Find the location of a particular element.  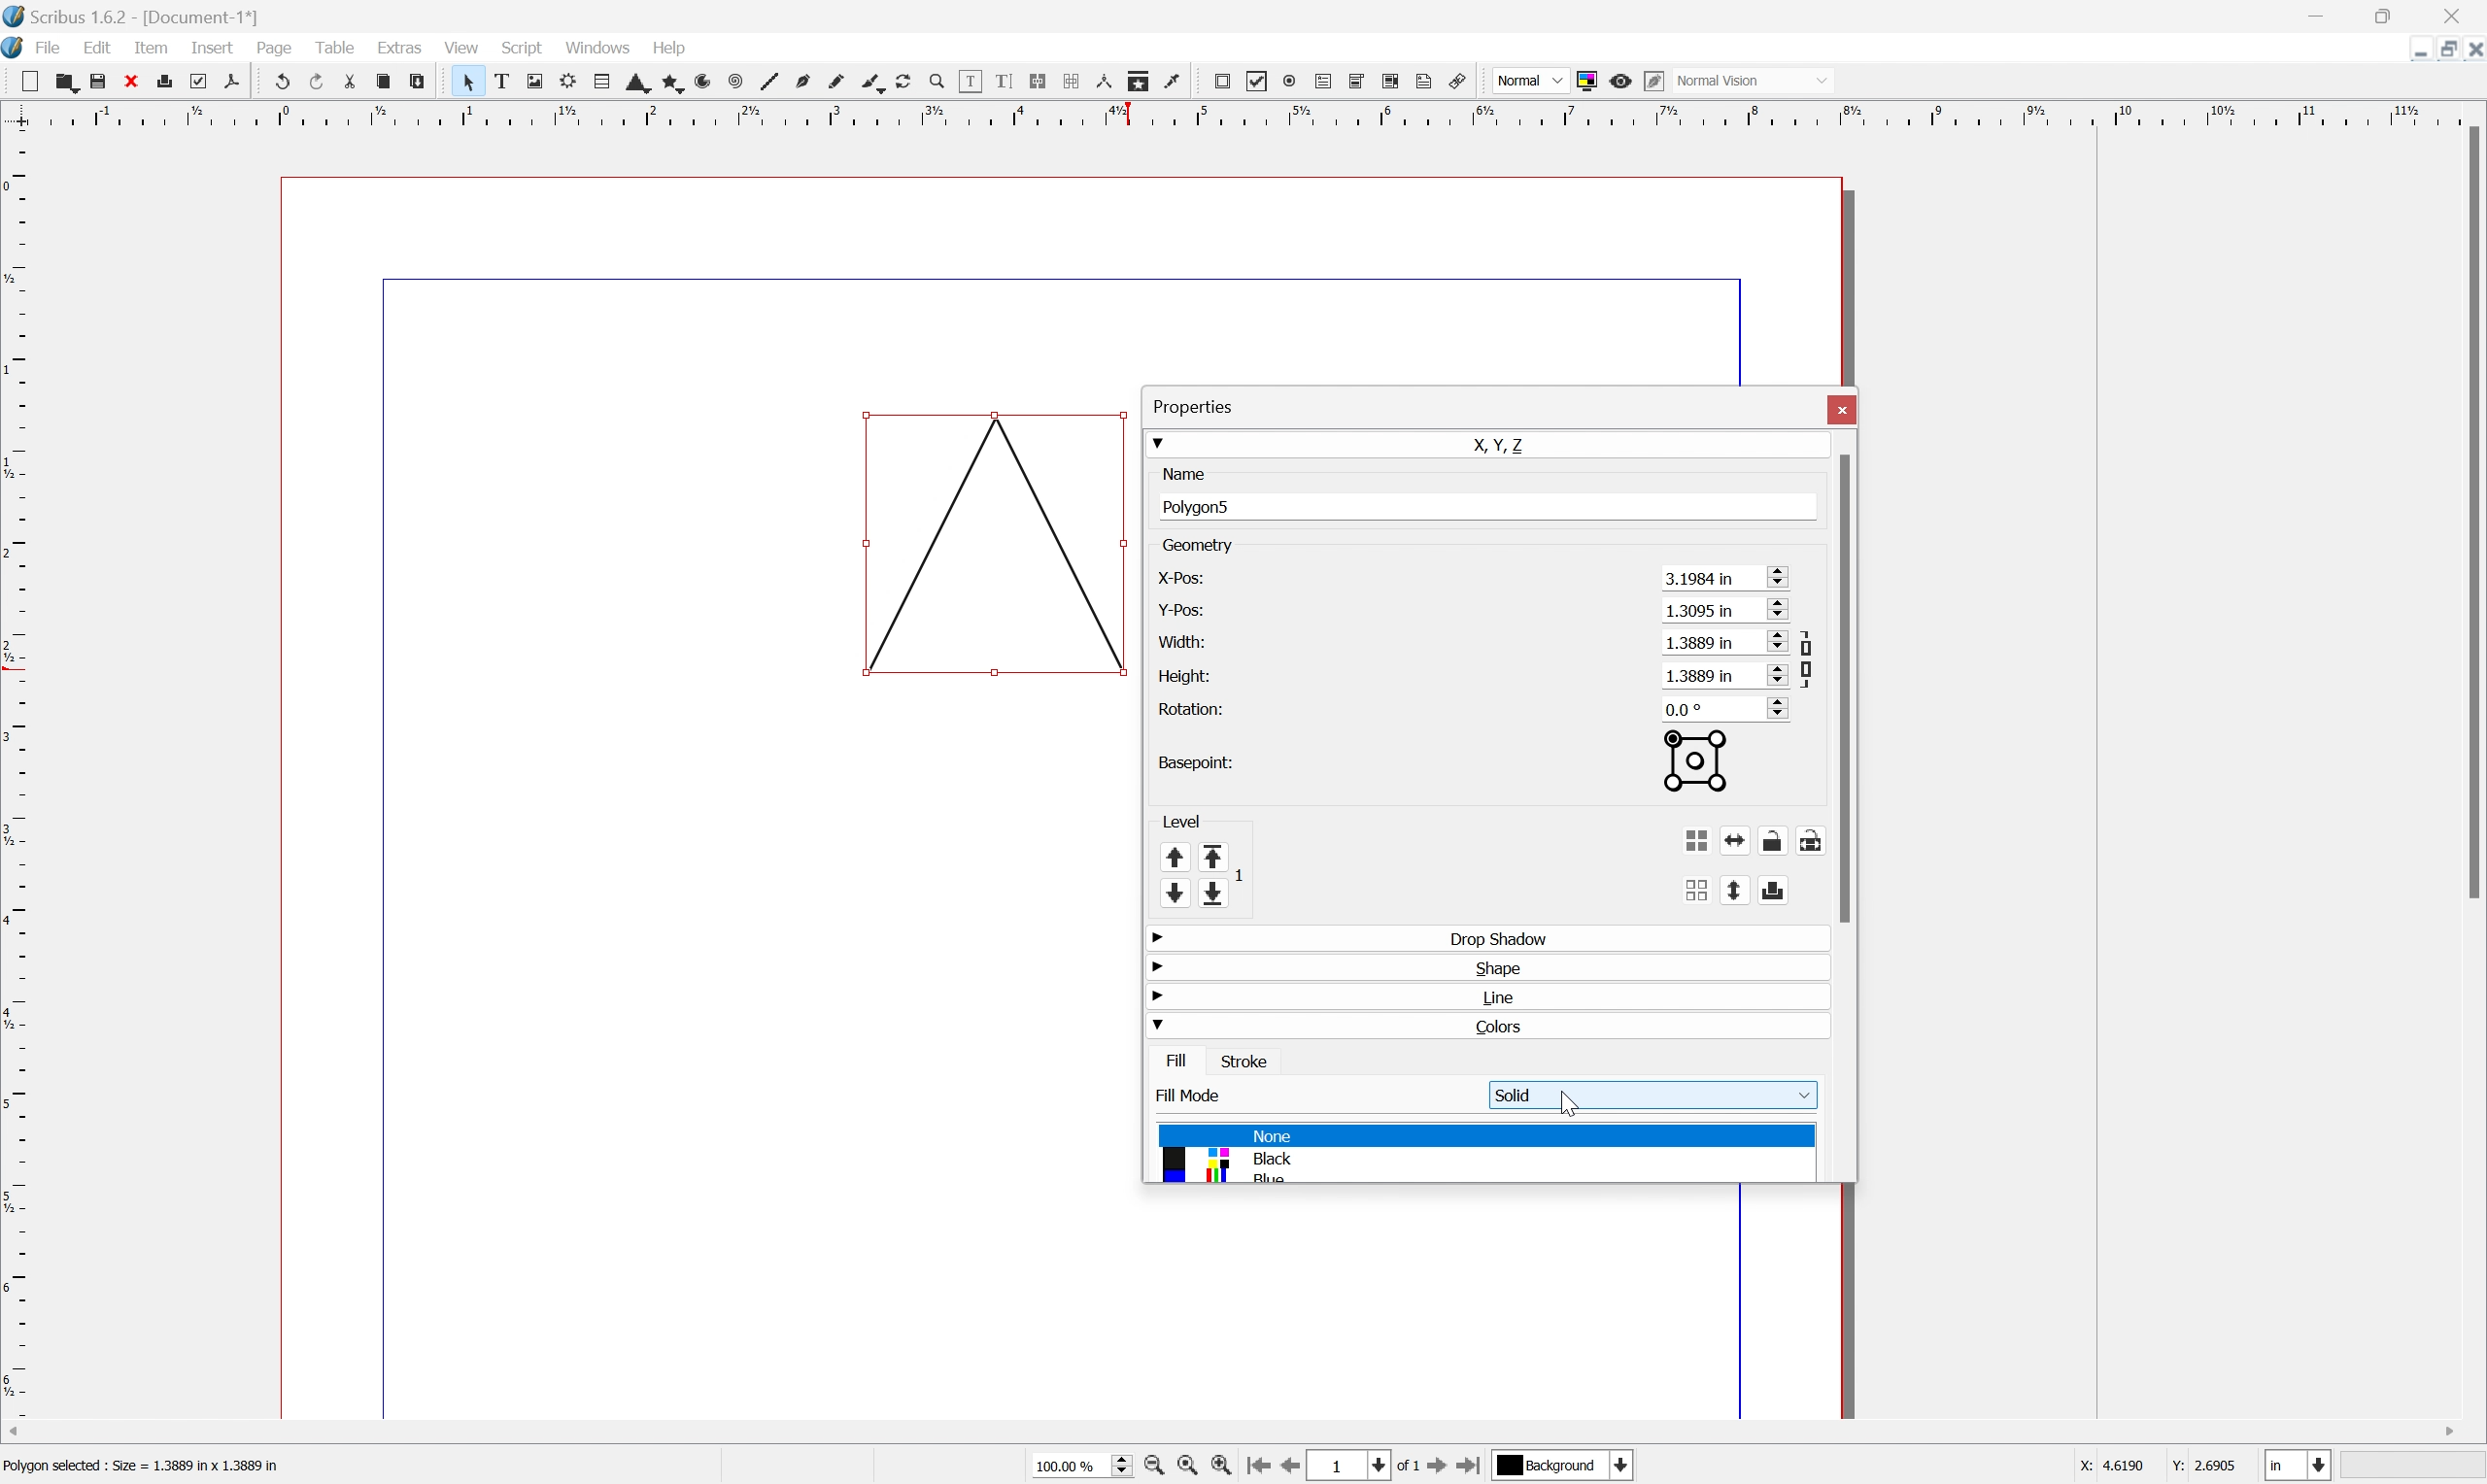

Drop Down is located at coordinates (1158, 441).